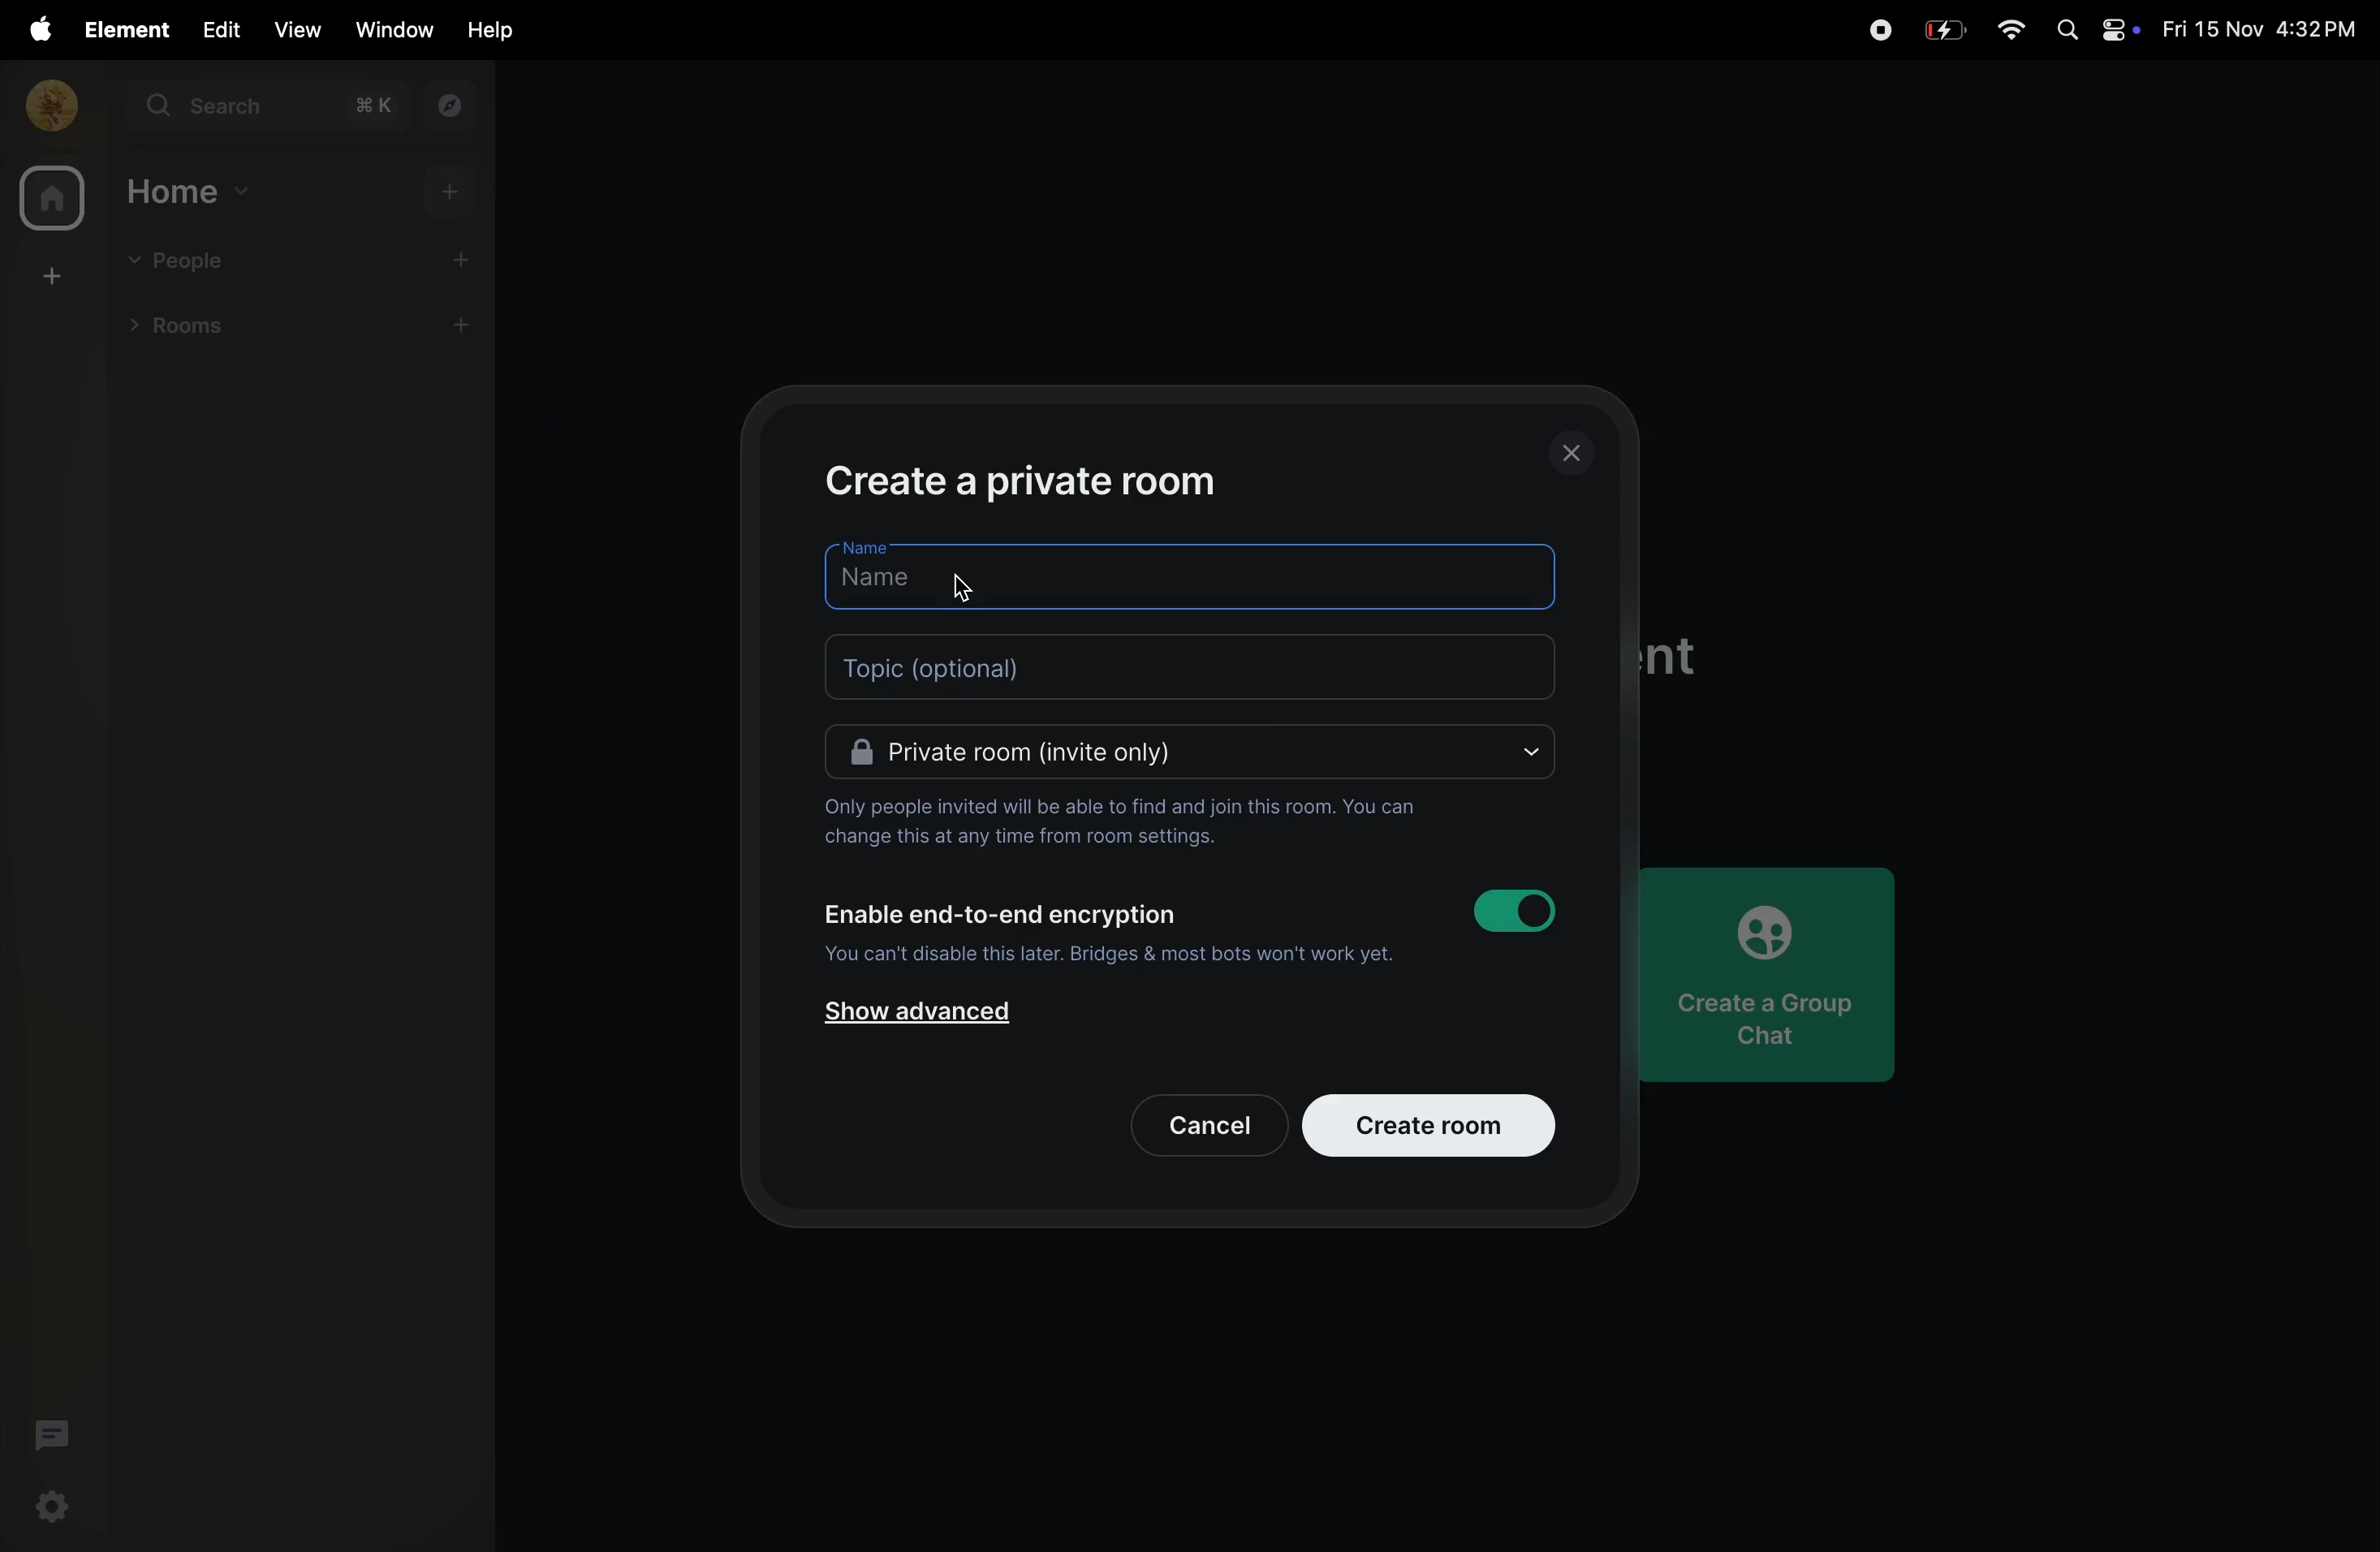  What do you see at coordinates (1057, 478) in the screenshot?
I see `create private room` at bounding box center [1057, 478].